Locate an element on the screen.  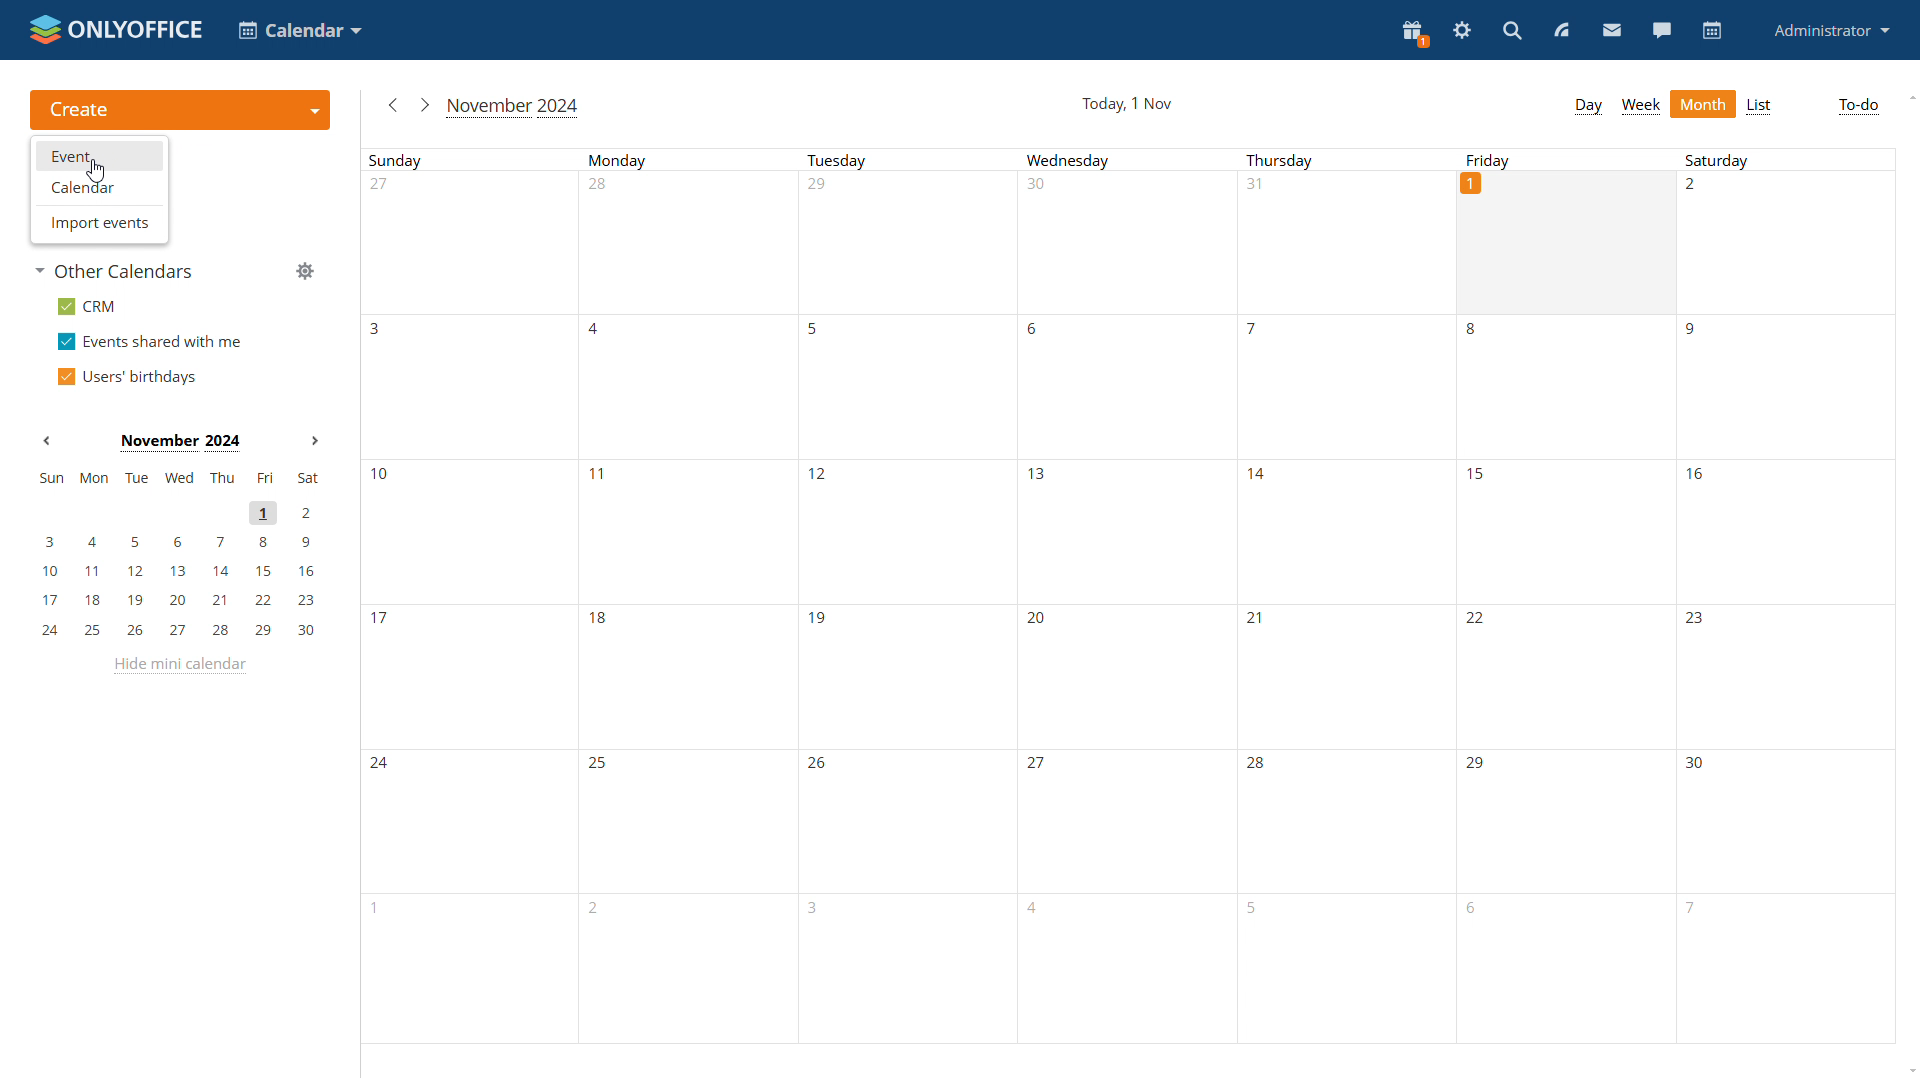
mini calendar is located at coordinates (177, 554).